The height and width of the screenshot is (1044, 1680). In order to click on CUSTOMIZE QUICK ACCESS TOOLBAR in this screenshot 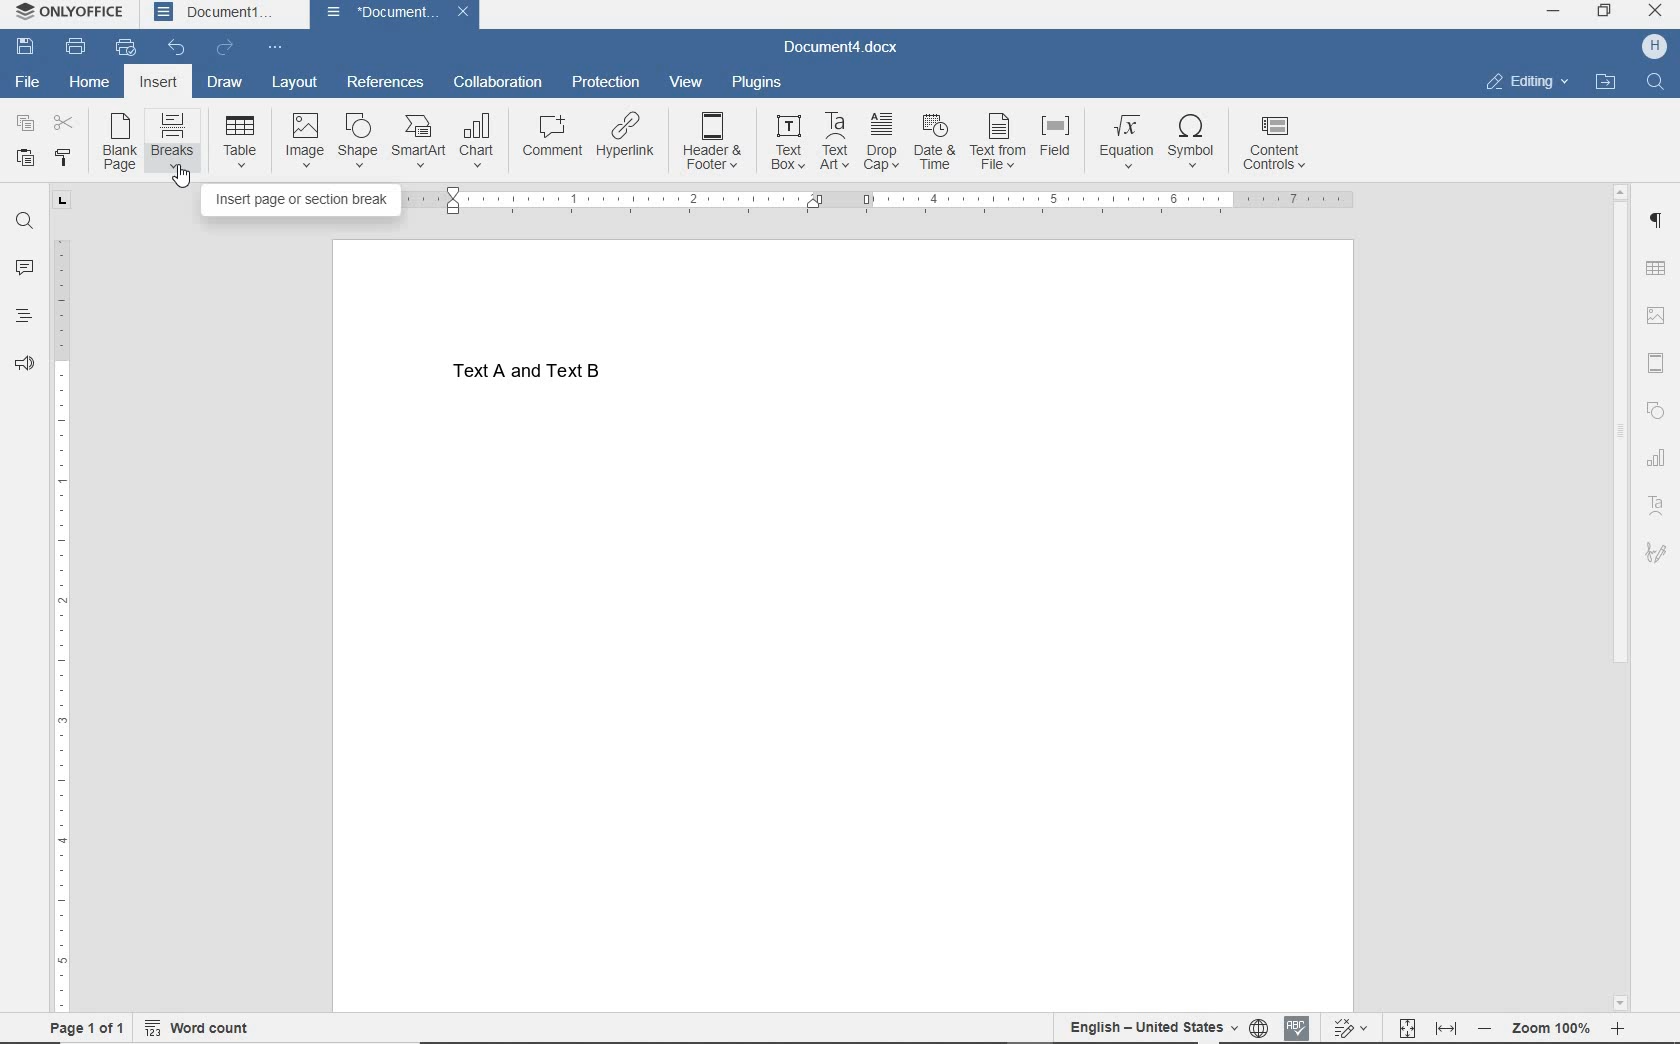, I will do `click(278, 45)`.